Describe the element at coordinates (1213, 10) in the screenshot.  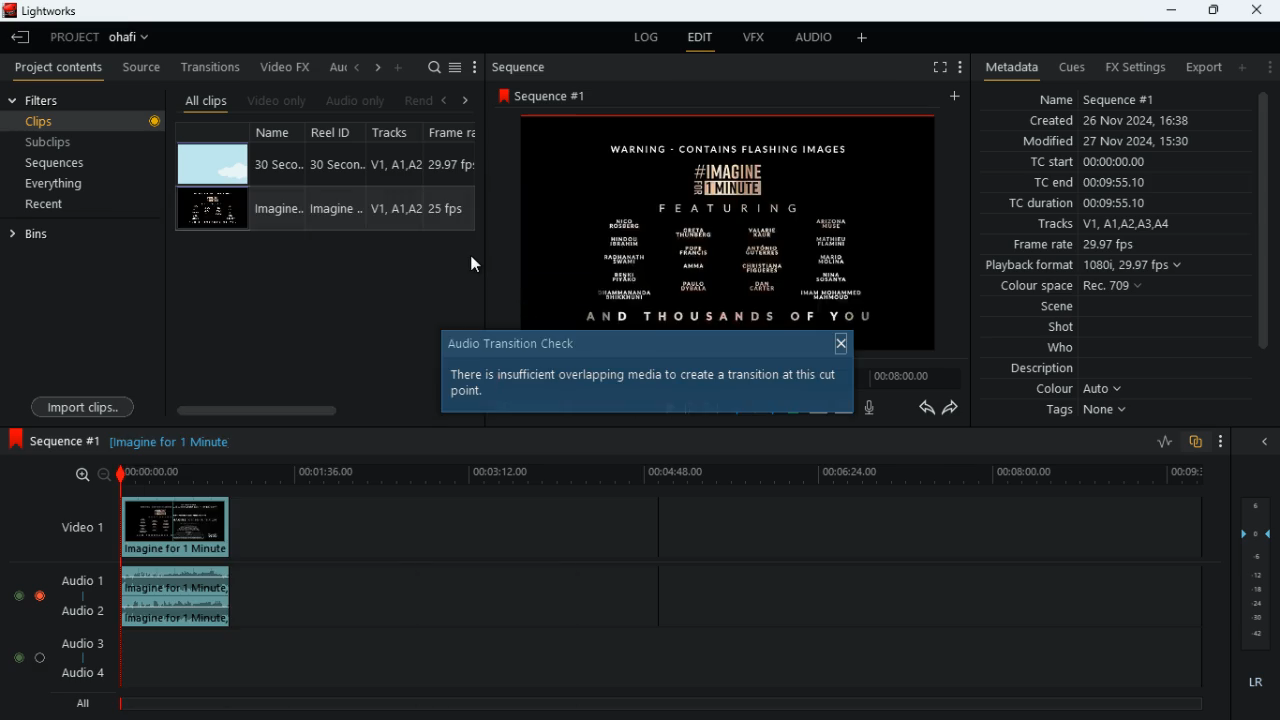
I see `maximize` at that location.